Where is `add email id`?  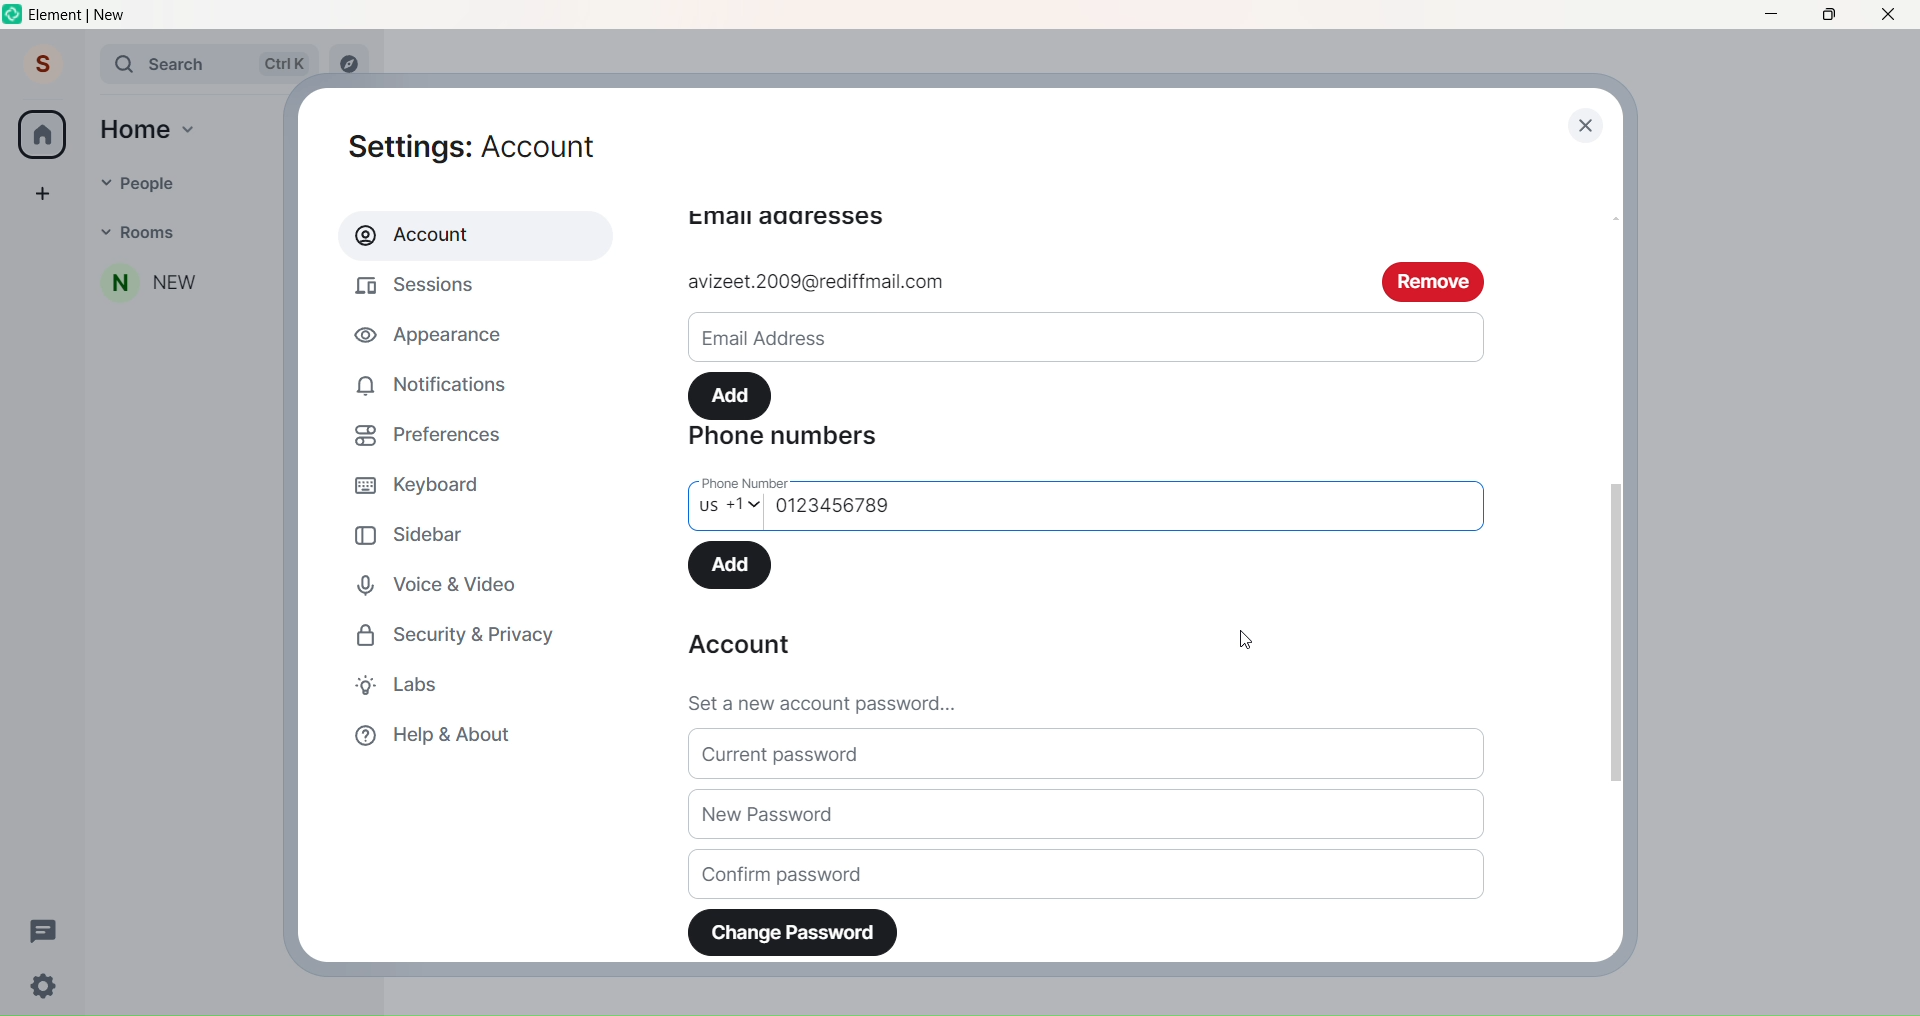 add email id is located at coordinates (1010, 283).